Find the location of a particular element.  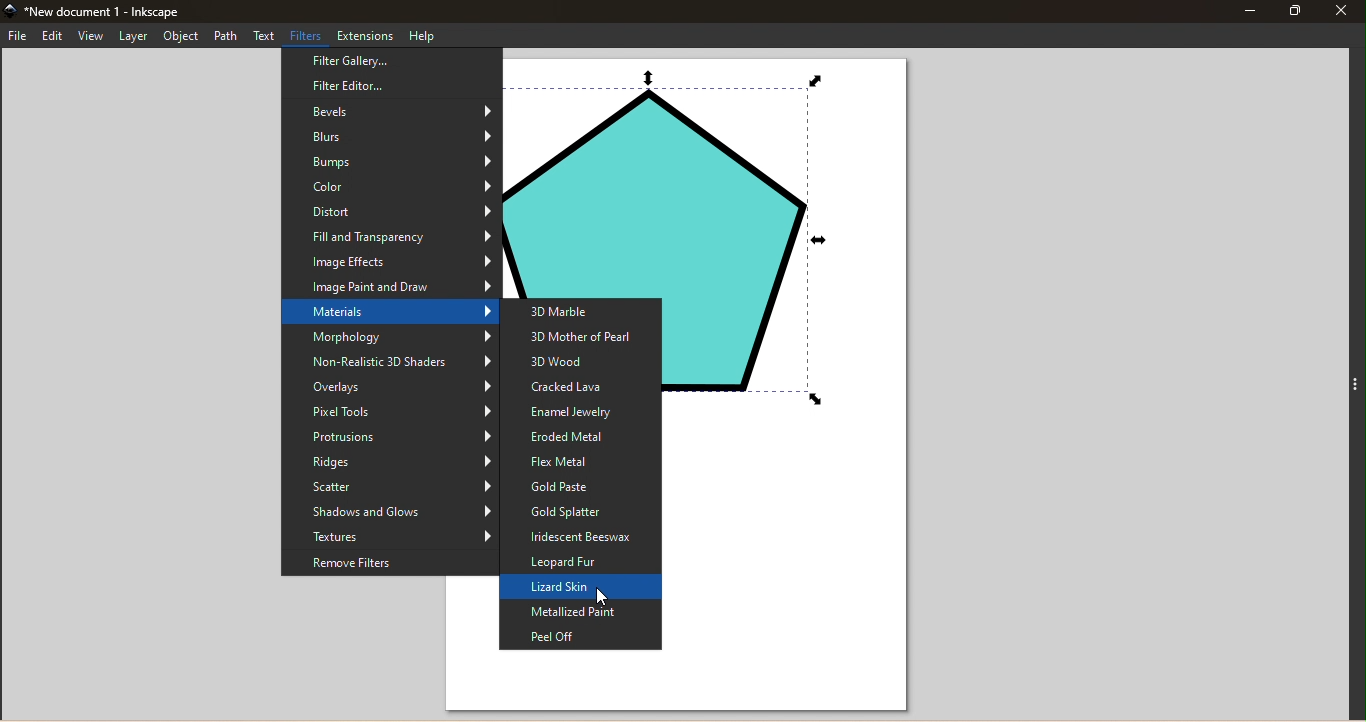

File is located at coordinates (18, 37).